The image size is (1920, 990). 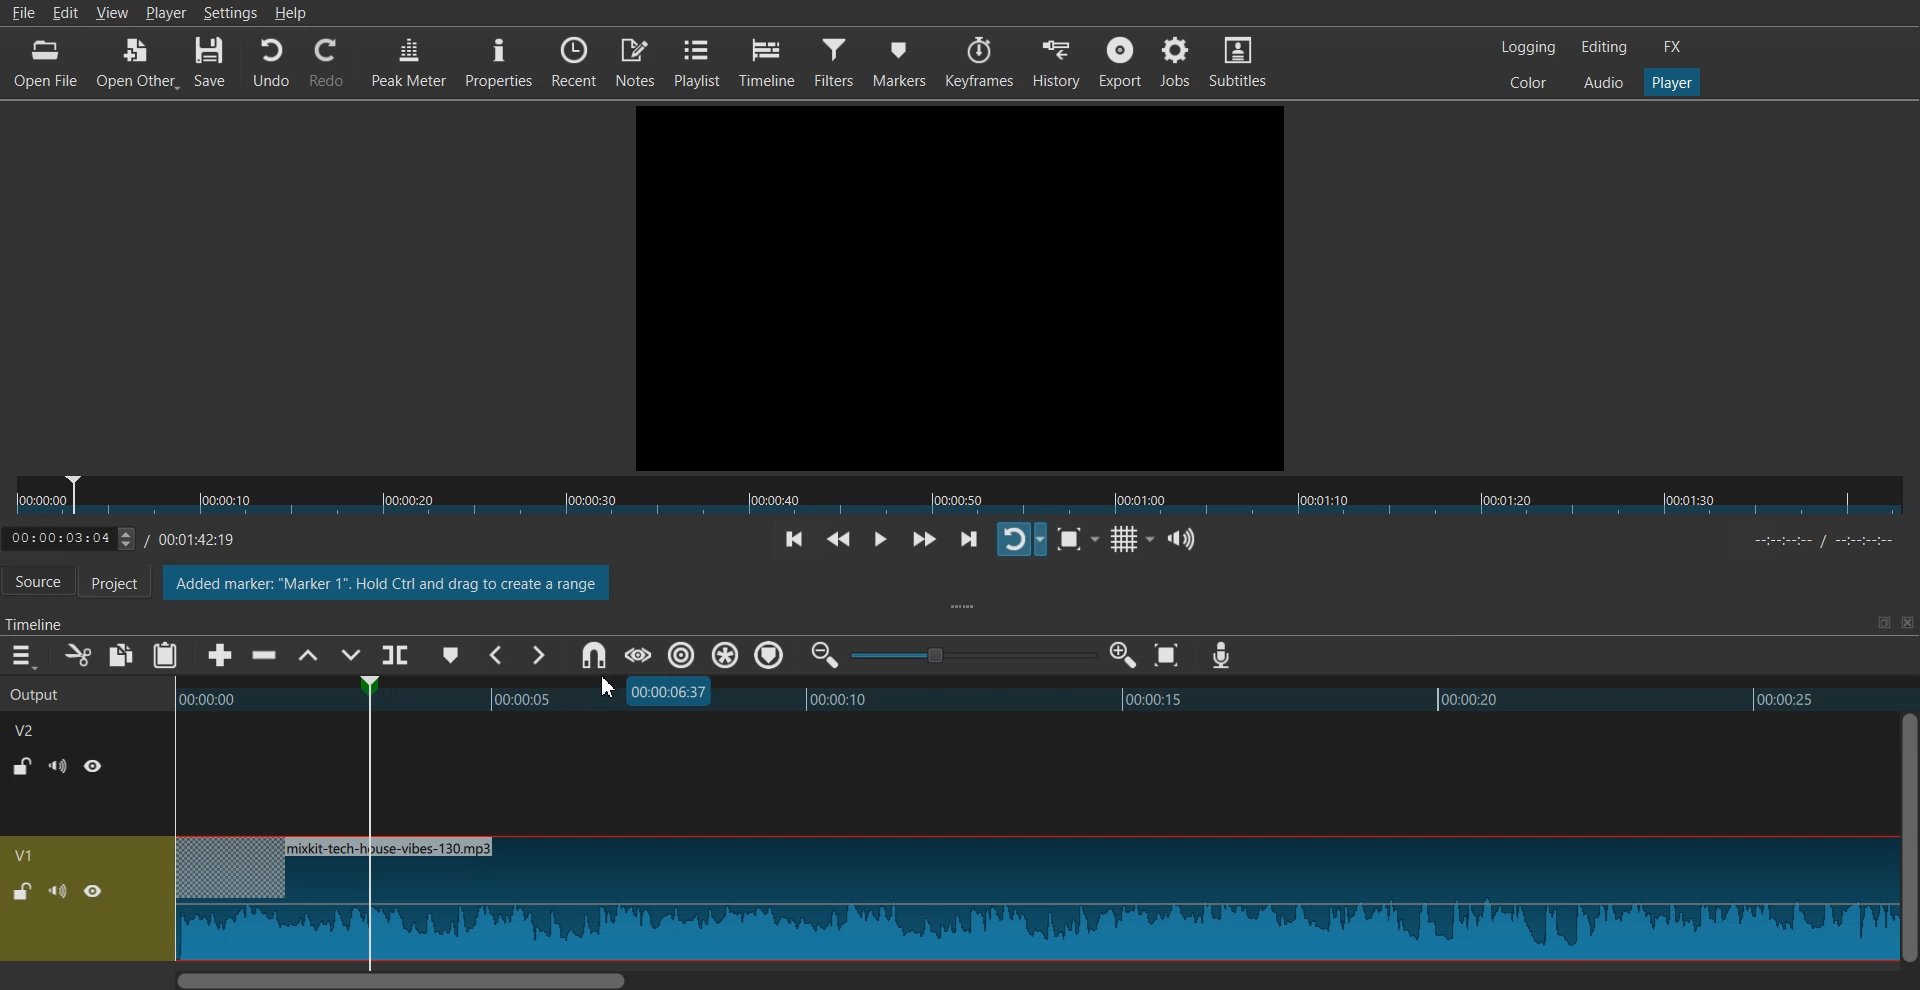 I want to click on Zoom timeline to Fit, so click(x=1167, y=655).